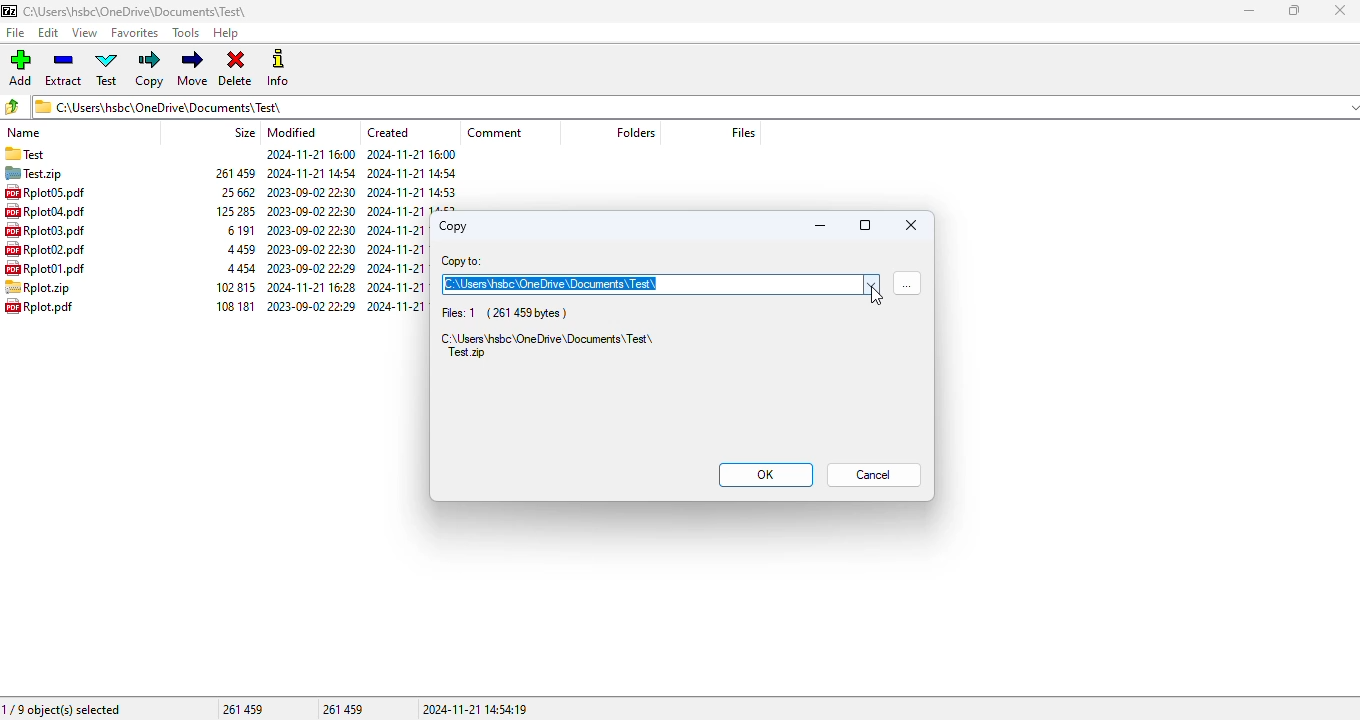 This screenshot has width=1360, height=720. Describe the element at coordinates (48, 32) in the screenshot. I see `edit` at that location.